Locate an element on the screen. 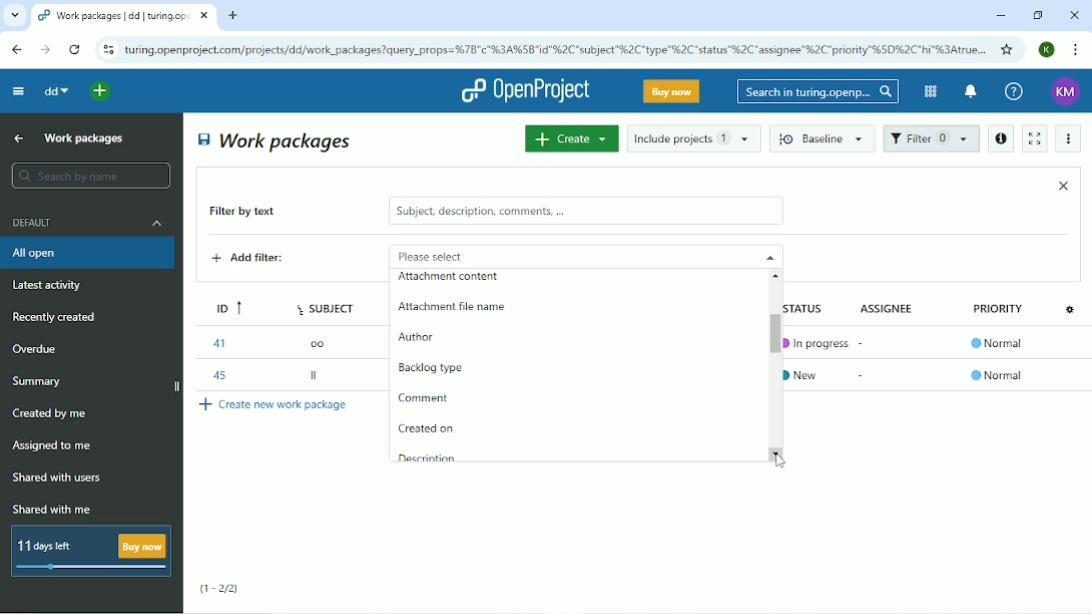  OpenProject is located at coordinates (525, 91).